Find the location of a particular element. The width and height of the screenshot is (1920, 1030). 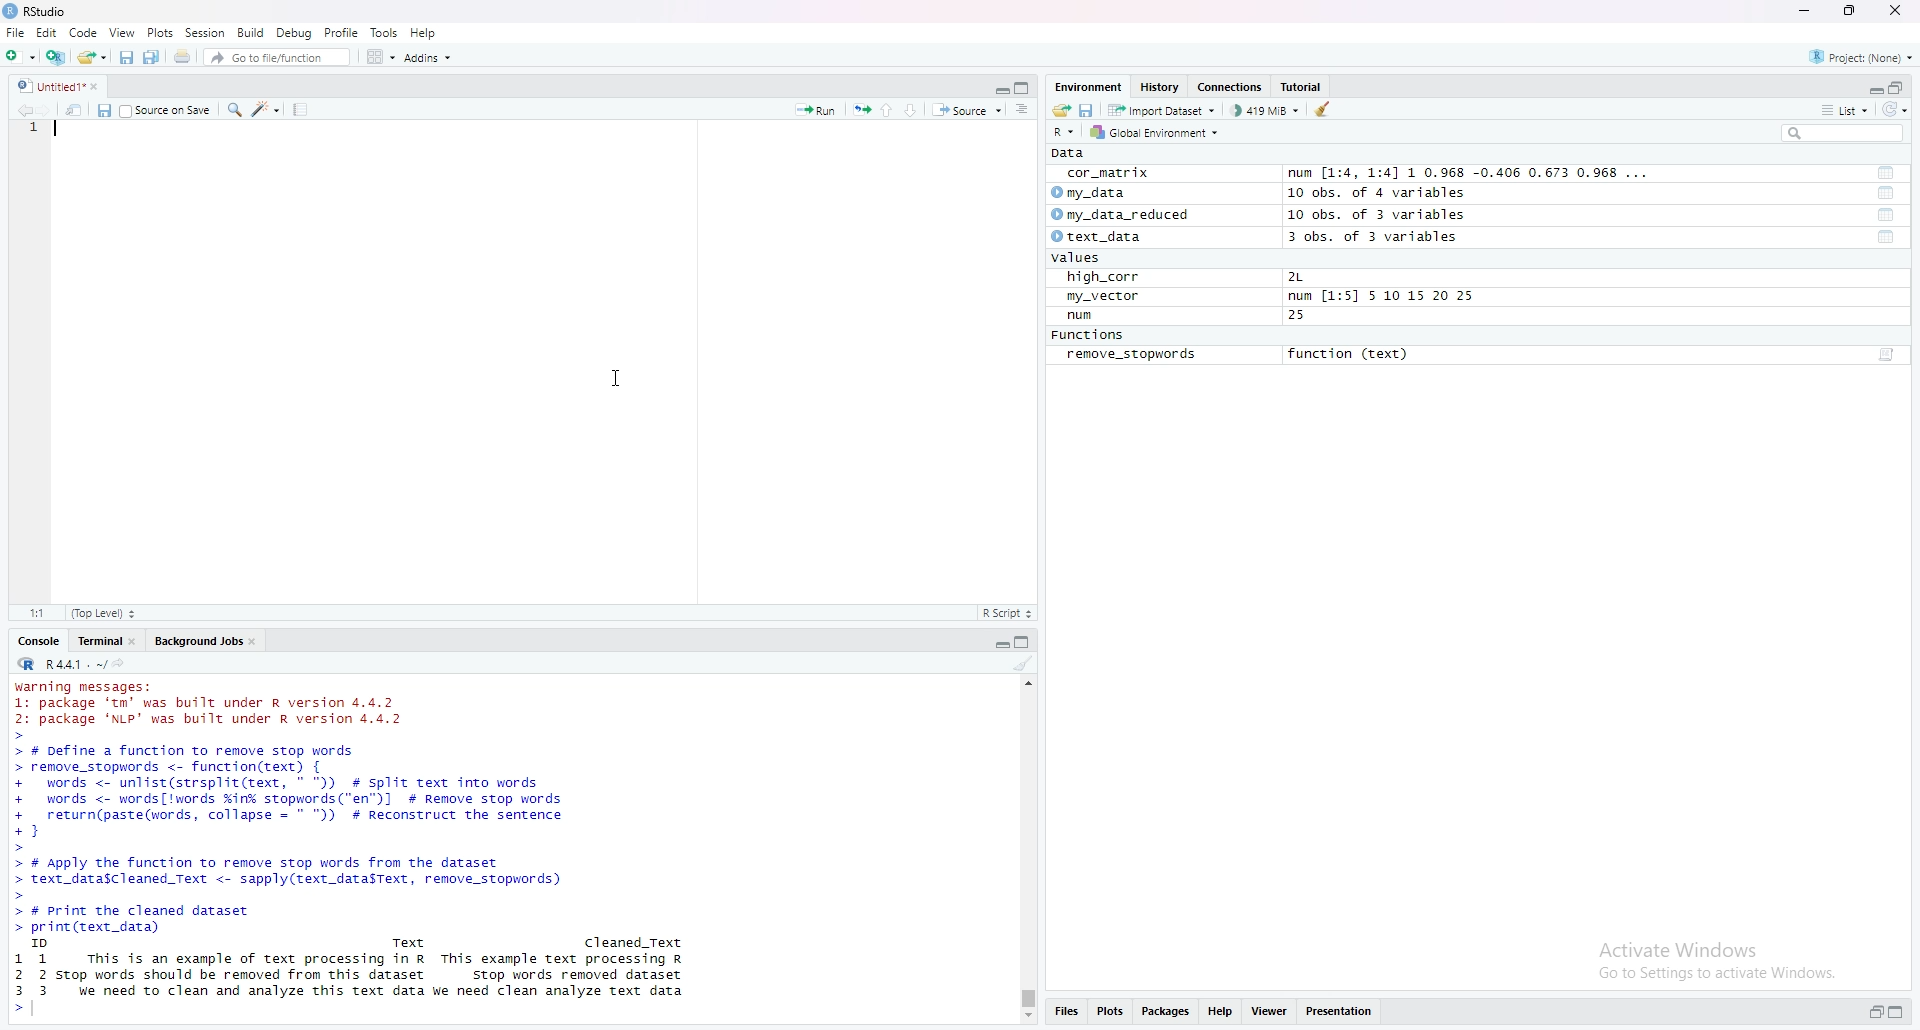

cor_matrix is located at coordinates (1110, 174).